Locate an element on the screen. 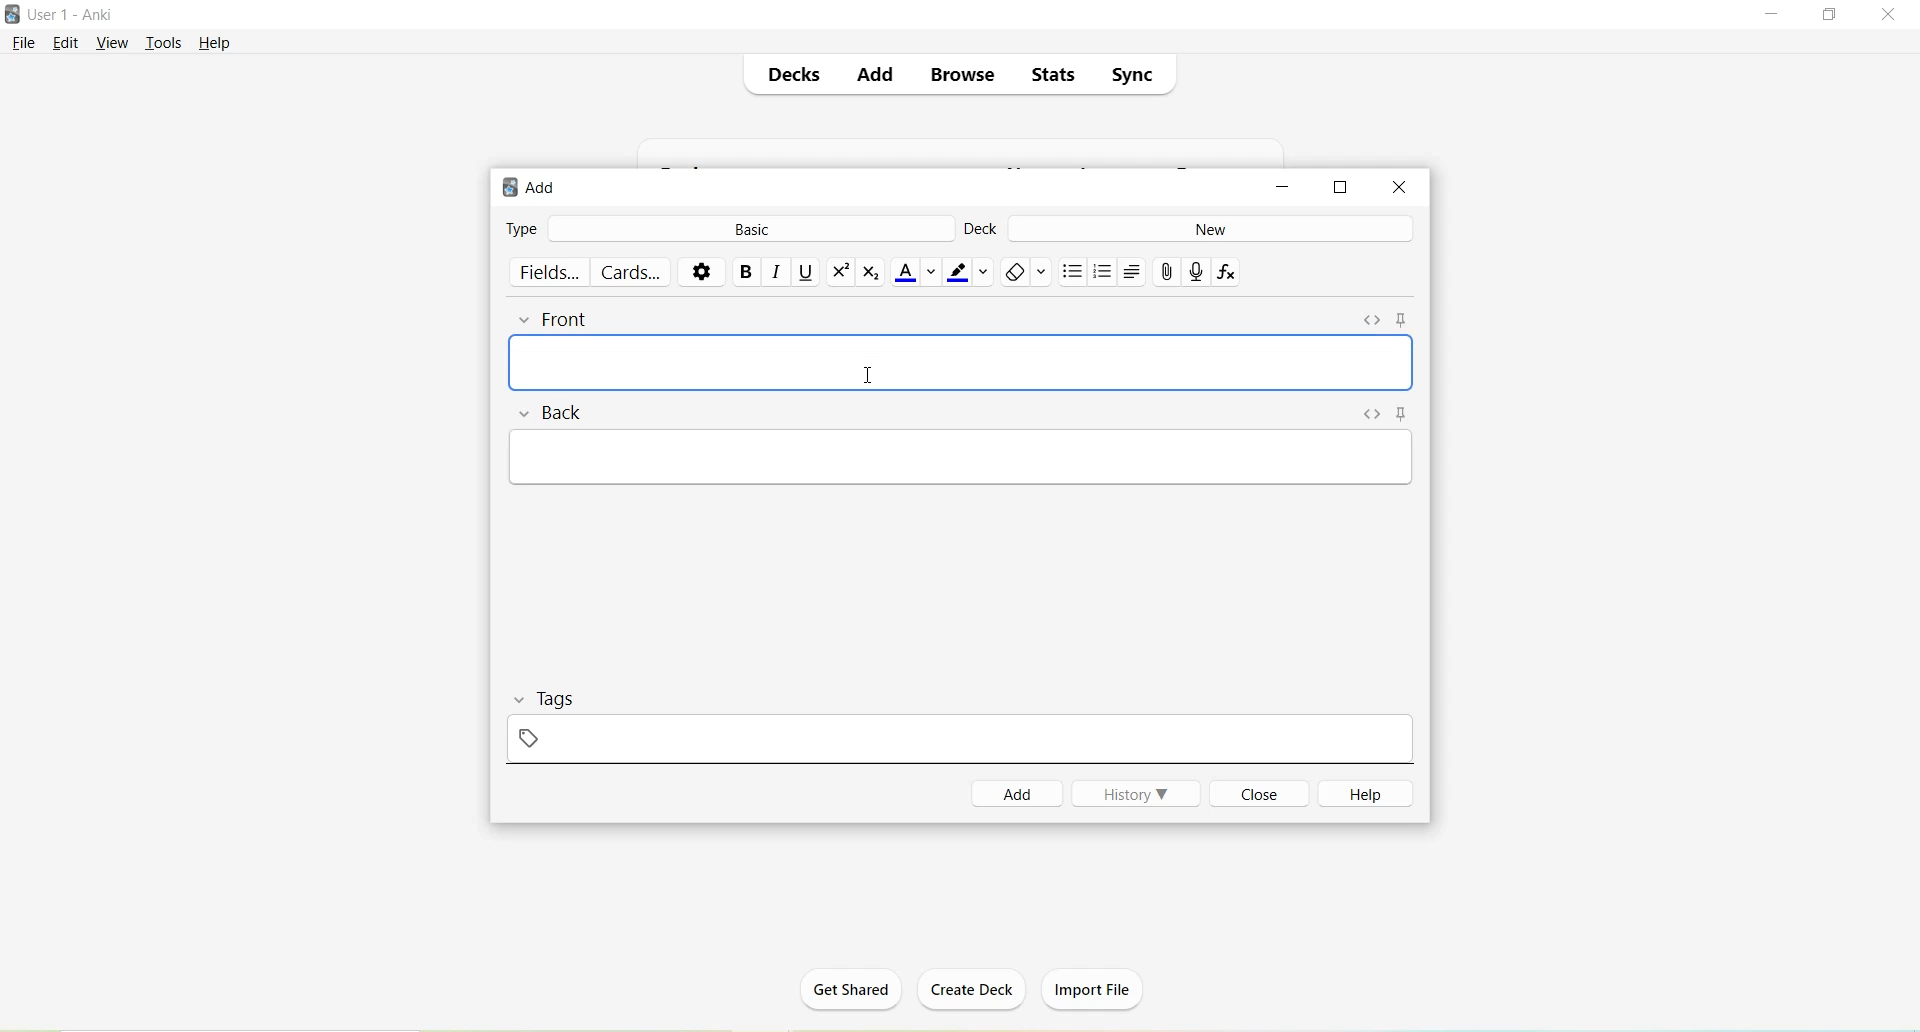 The image size is (1920, 1032). Record Audio is located at coordinates (1200, 274).